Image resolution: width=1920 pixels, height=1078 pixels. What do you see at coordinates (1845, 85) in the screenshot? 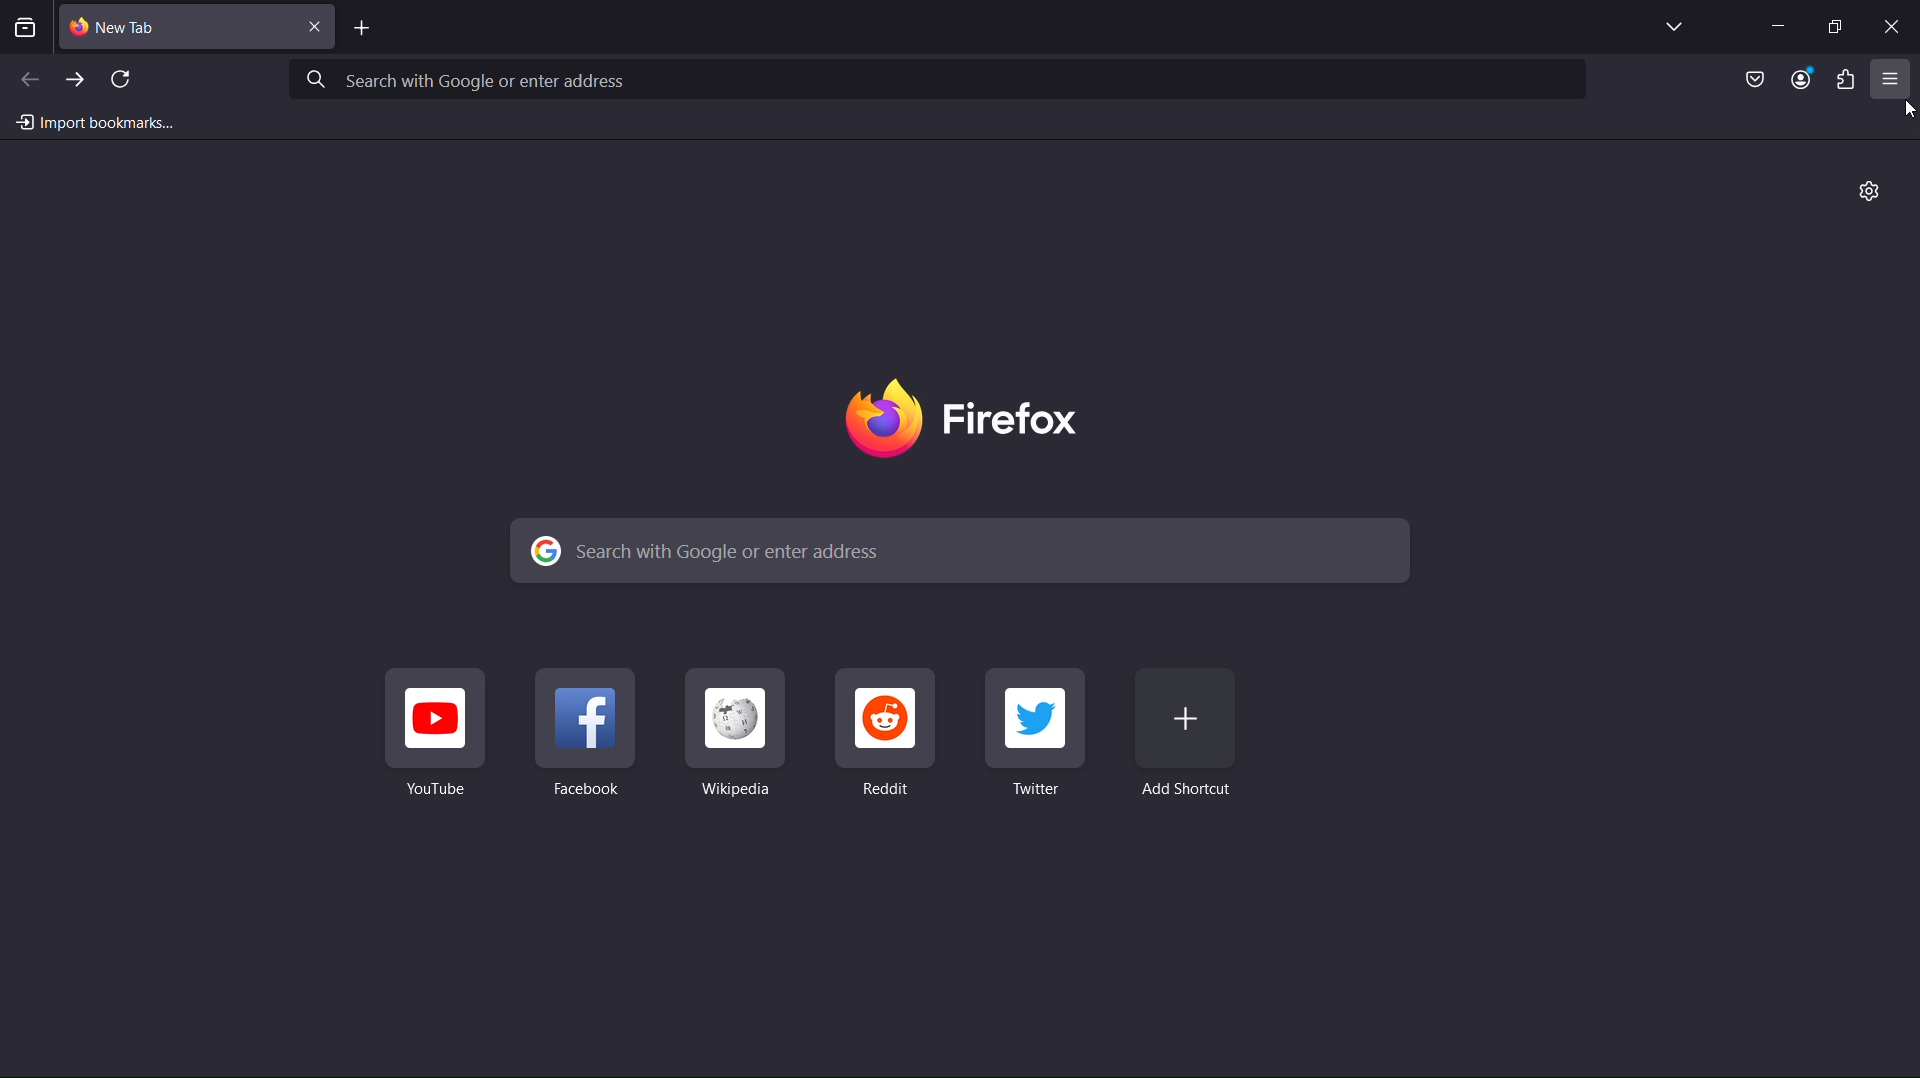
I see `Plugins` at bounding box center [1845, 85].